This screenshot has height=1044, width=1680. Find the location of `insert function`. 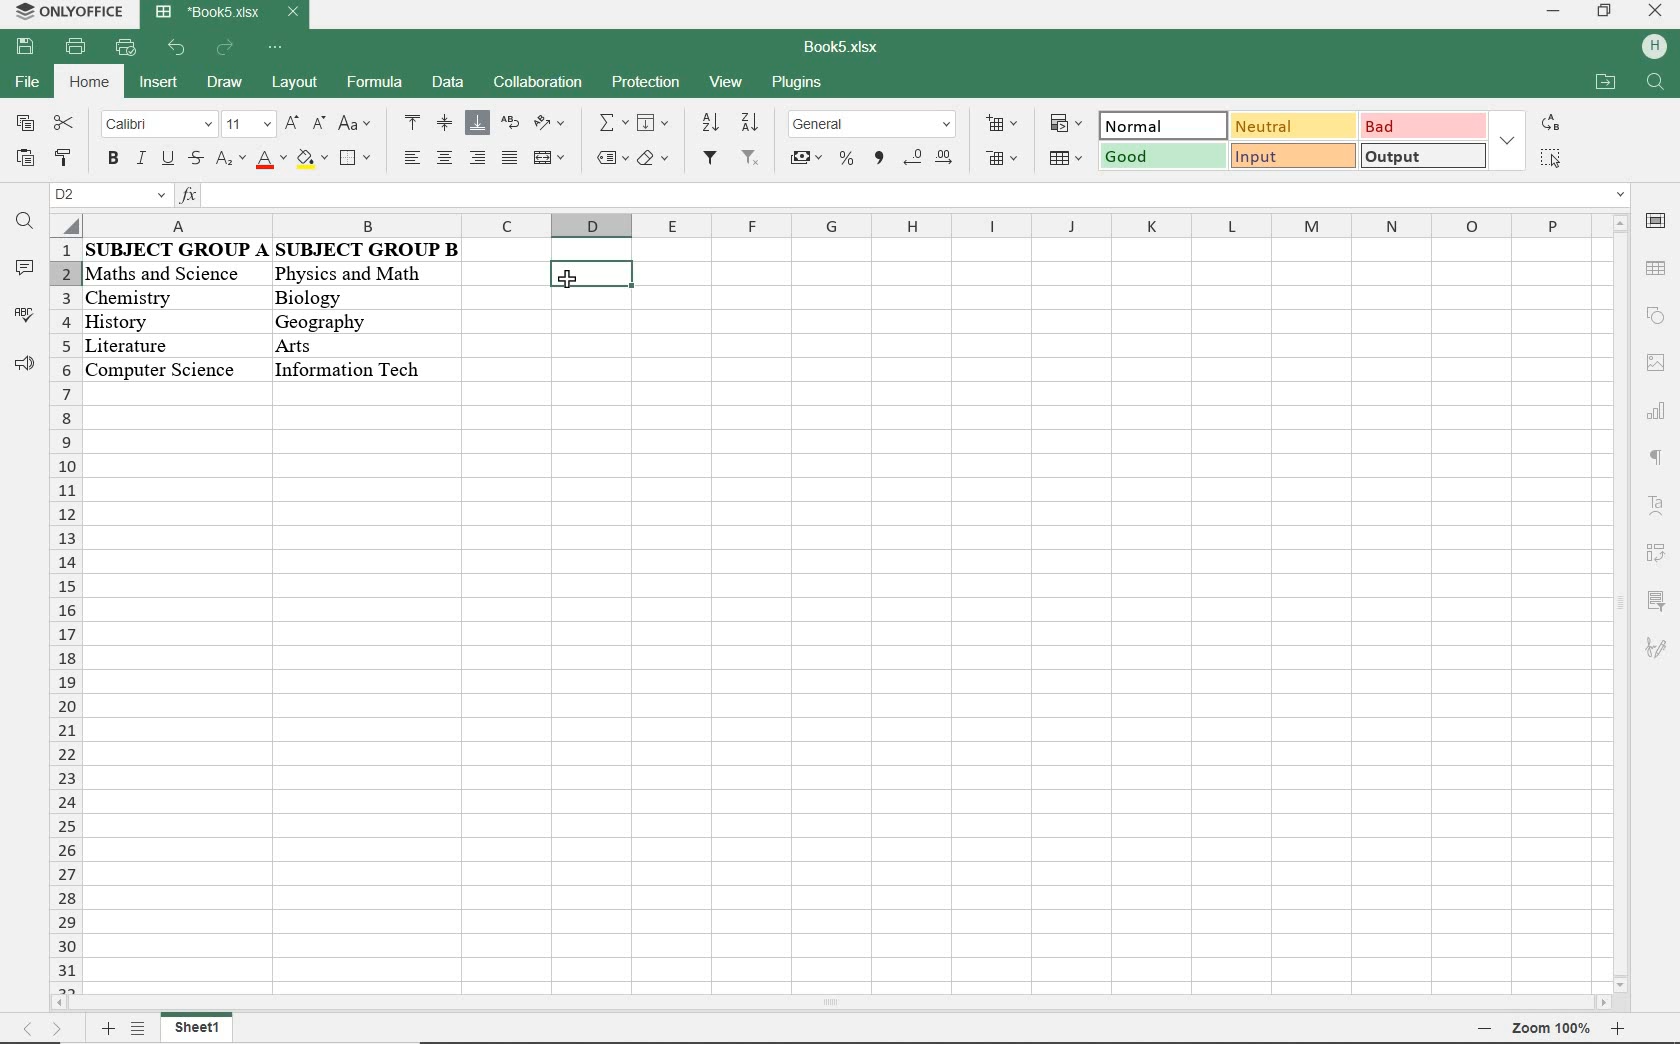

insert function is located at coordinates (903, 196).